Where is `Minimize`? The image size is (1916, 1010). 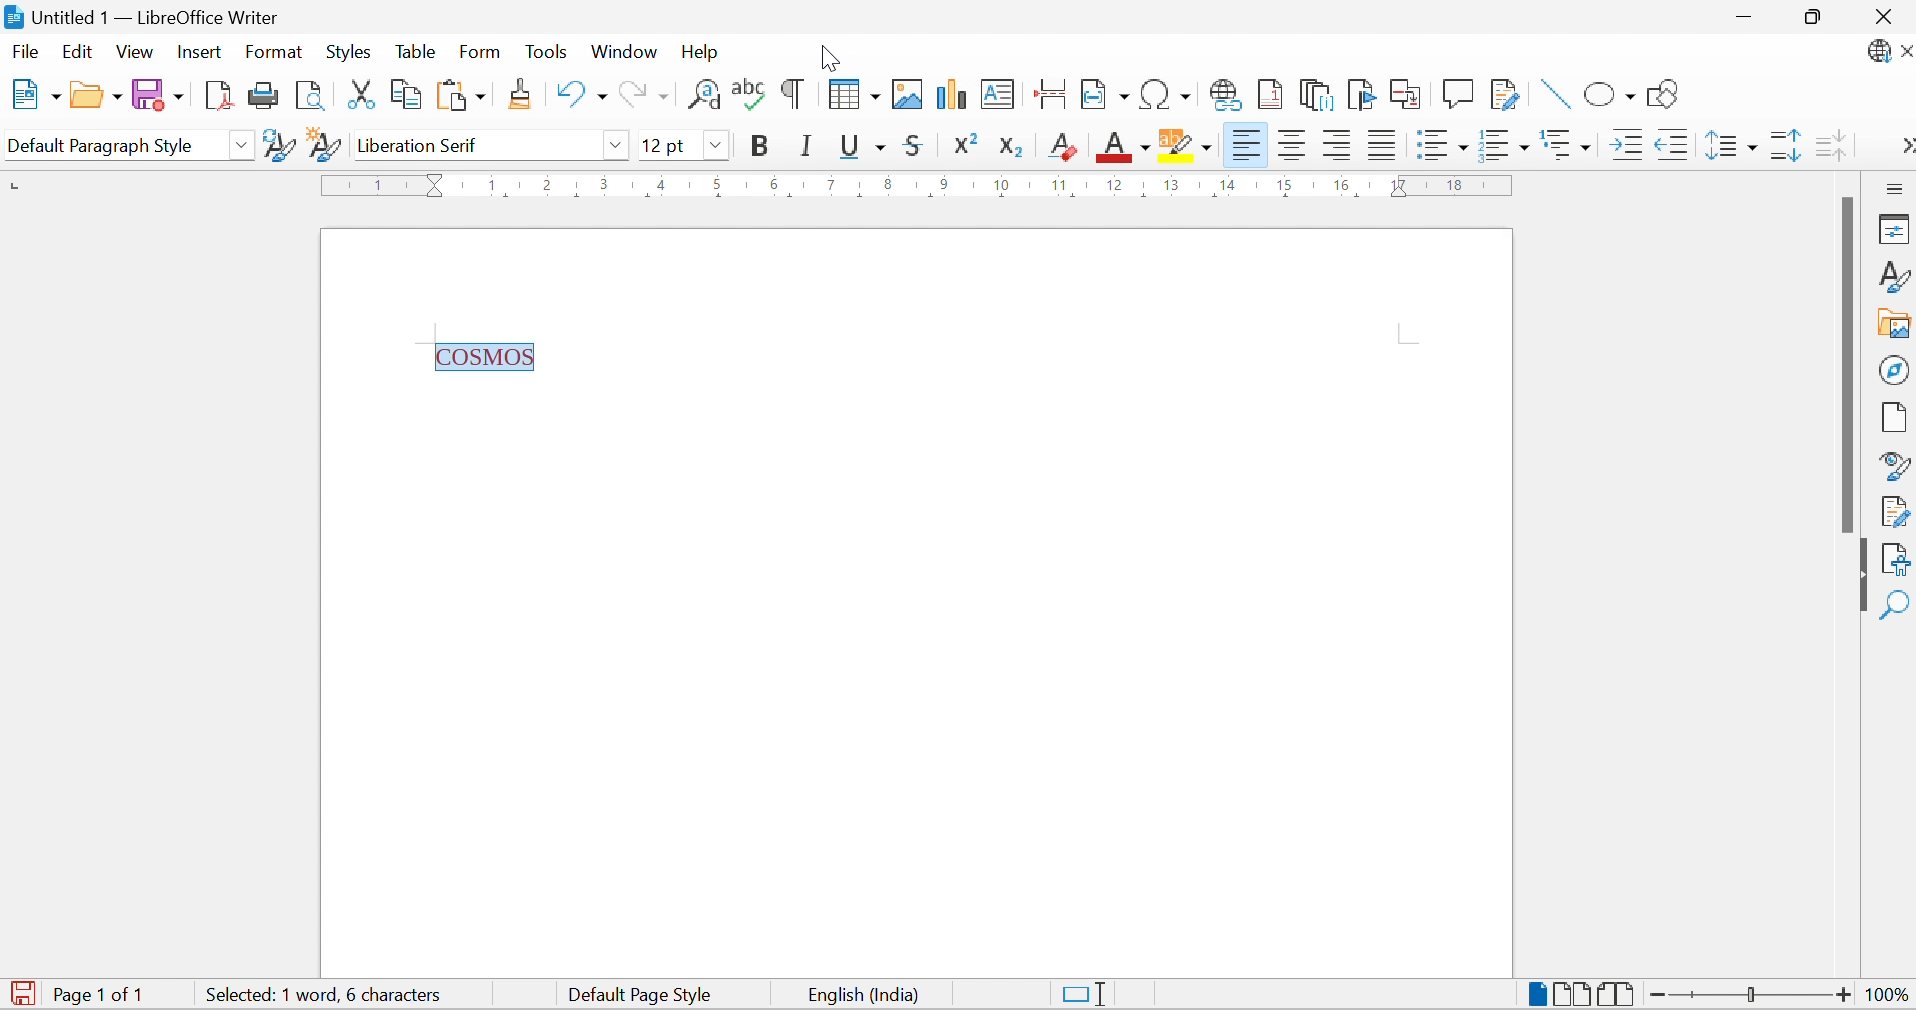
Minimize is located at coordinates (1737, 17).